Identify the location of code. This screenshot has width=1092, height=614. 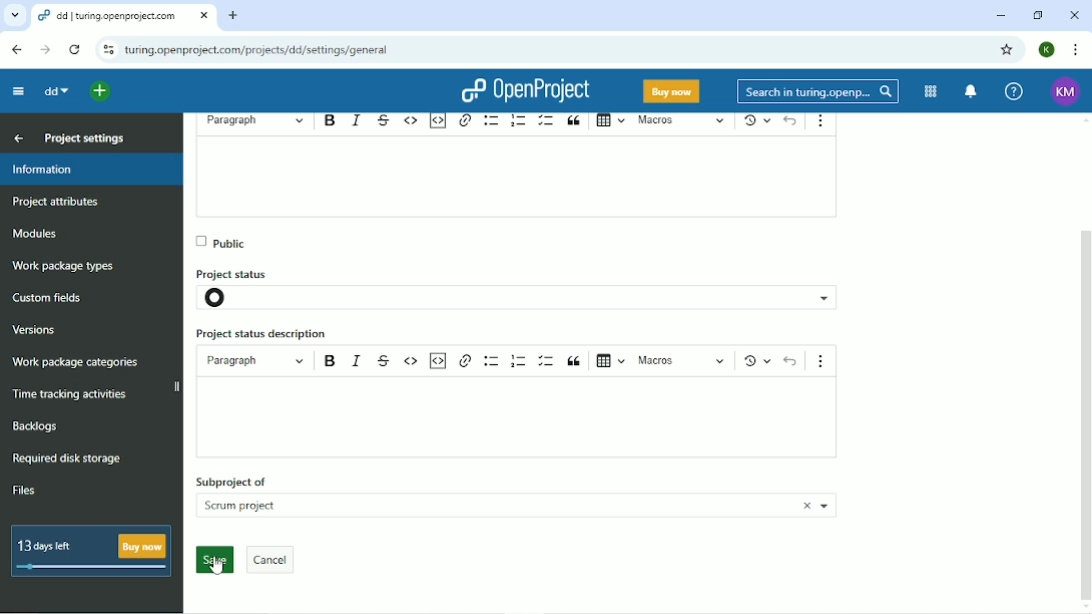
(412, 360).